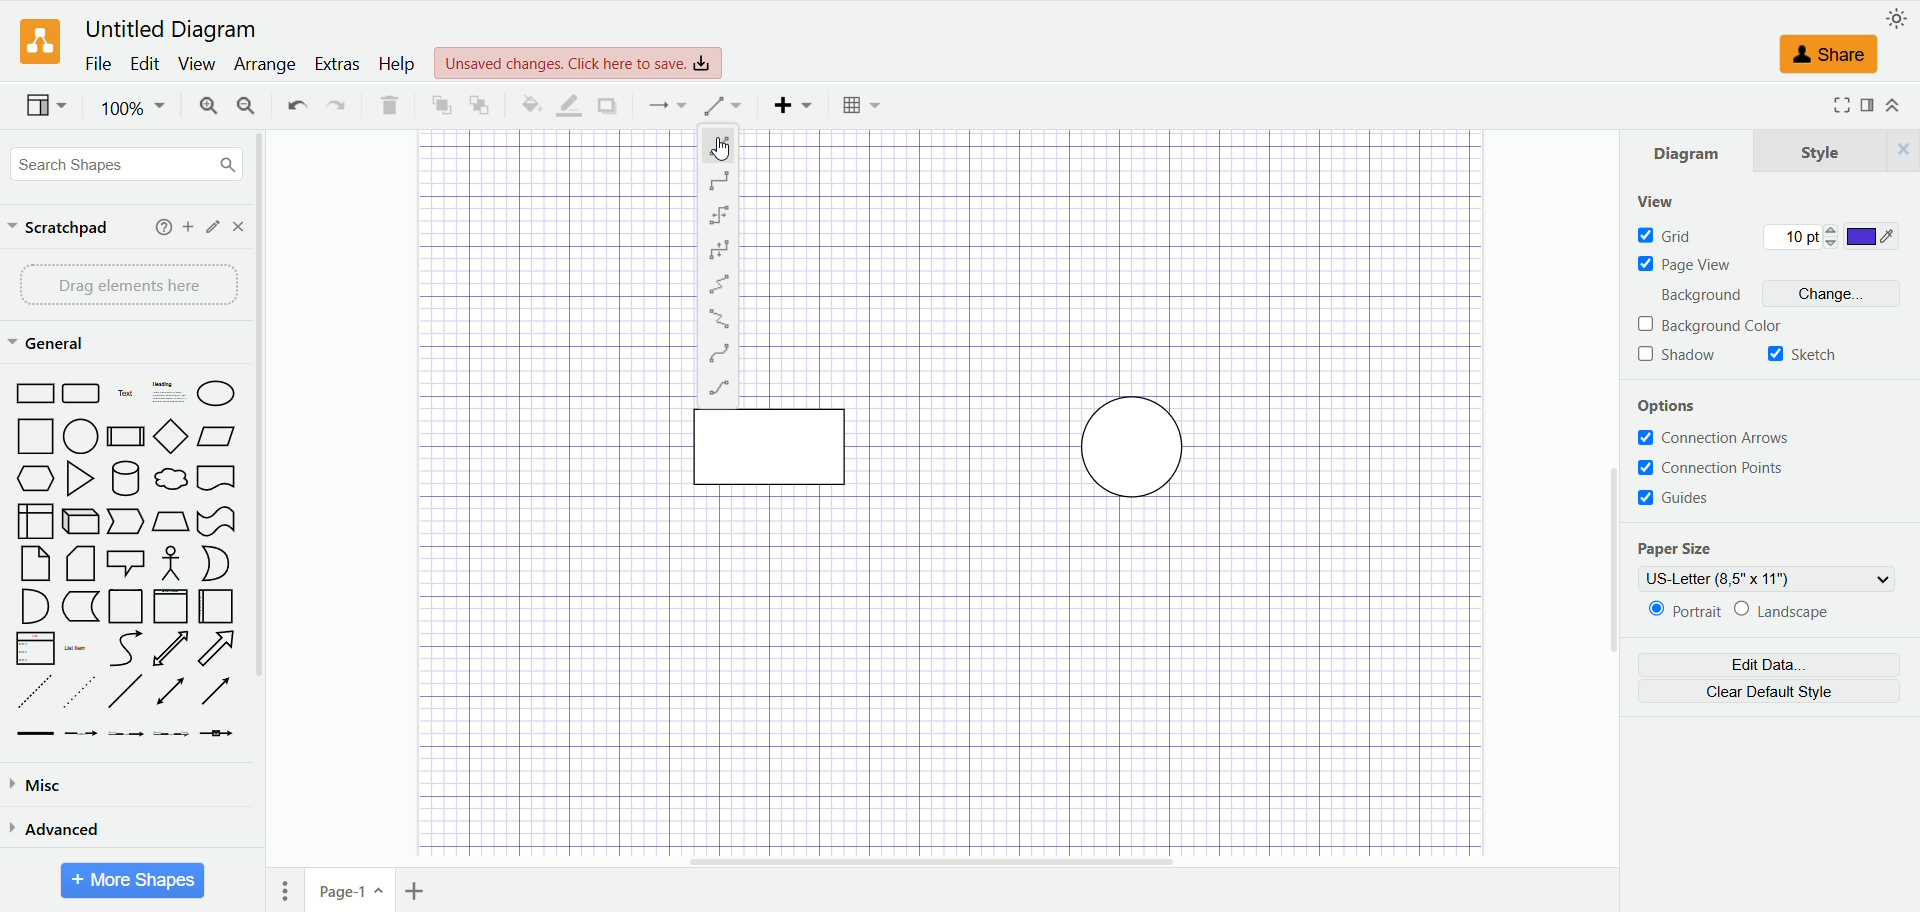 The width and height of the screenshot is (1920, 912). I want to click on Rectangle, so click(37, 393).